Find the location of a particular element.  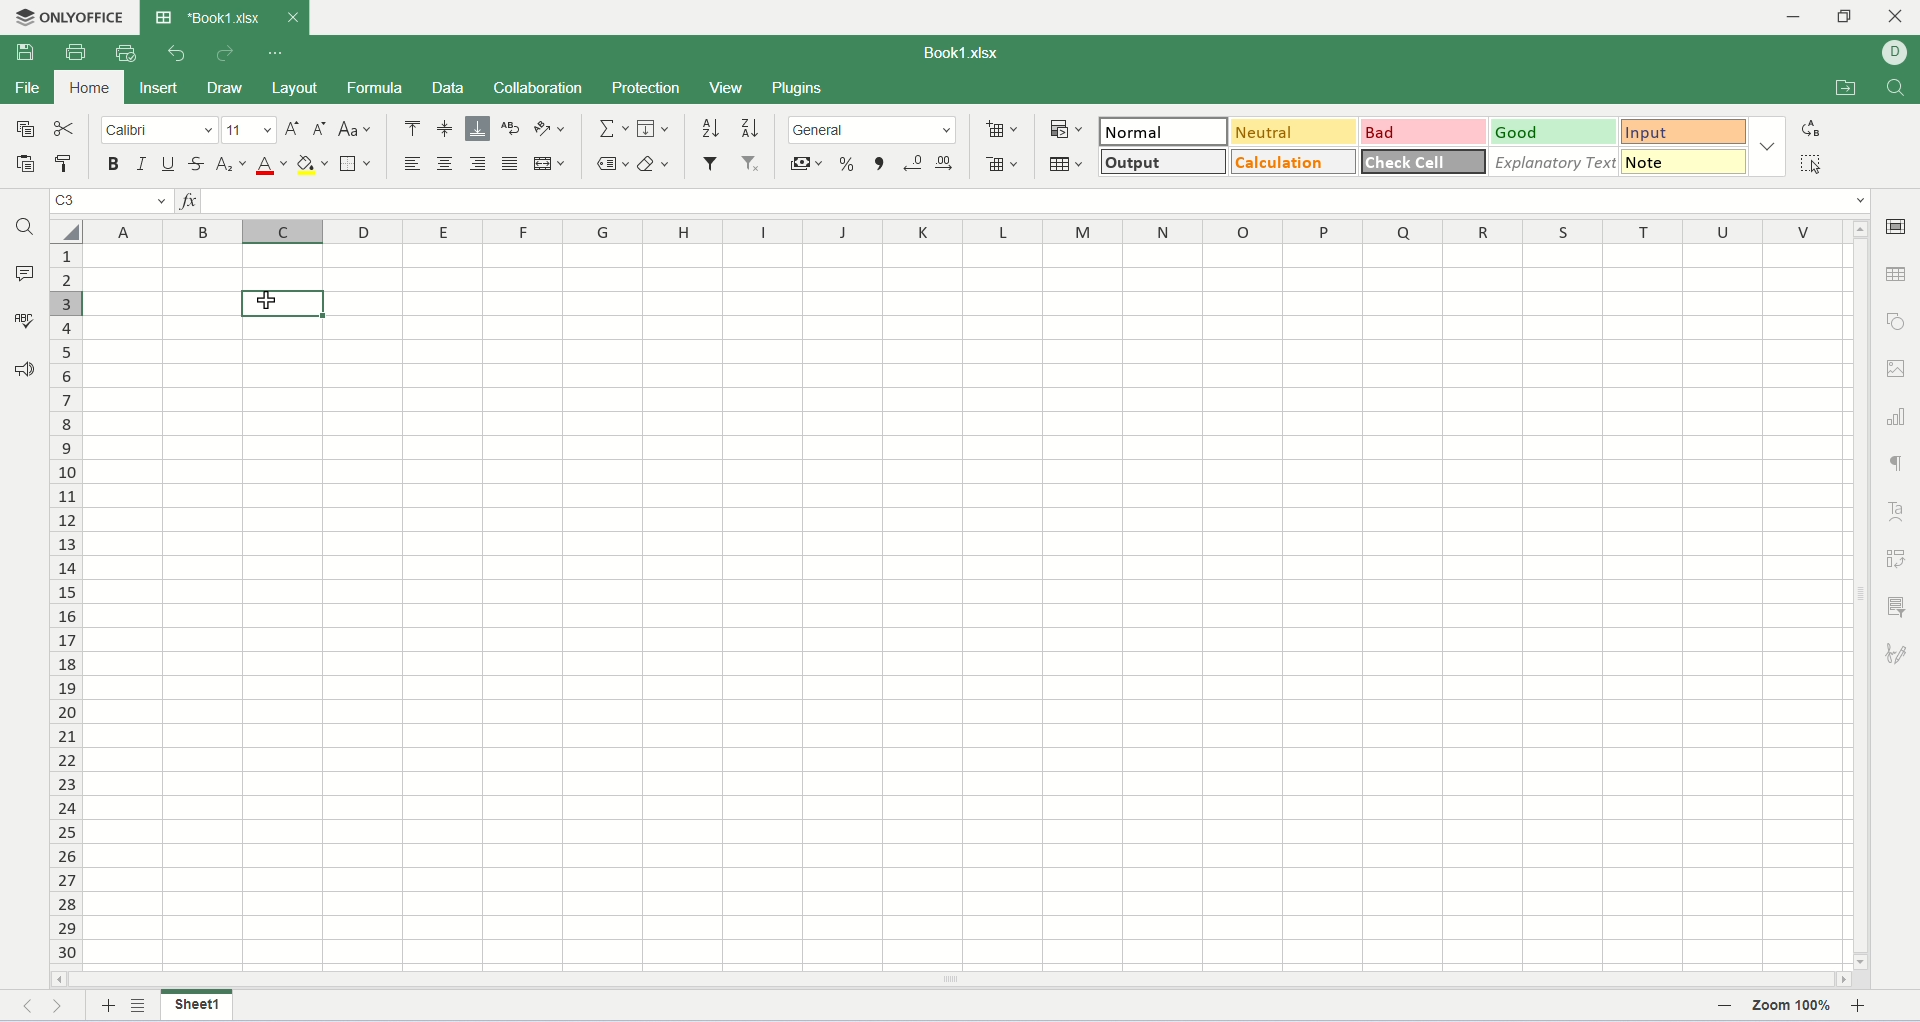

summation is located at coordinates (613, 128).